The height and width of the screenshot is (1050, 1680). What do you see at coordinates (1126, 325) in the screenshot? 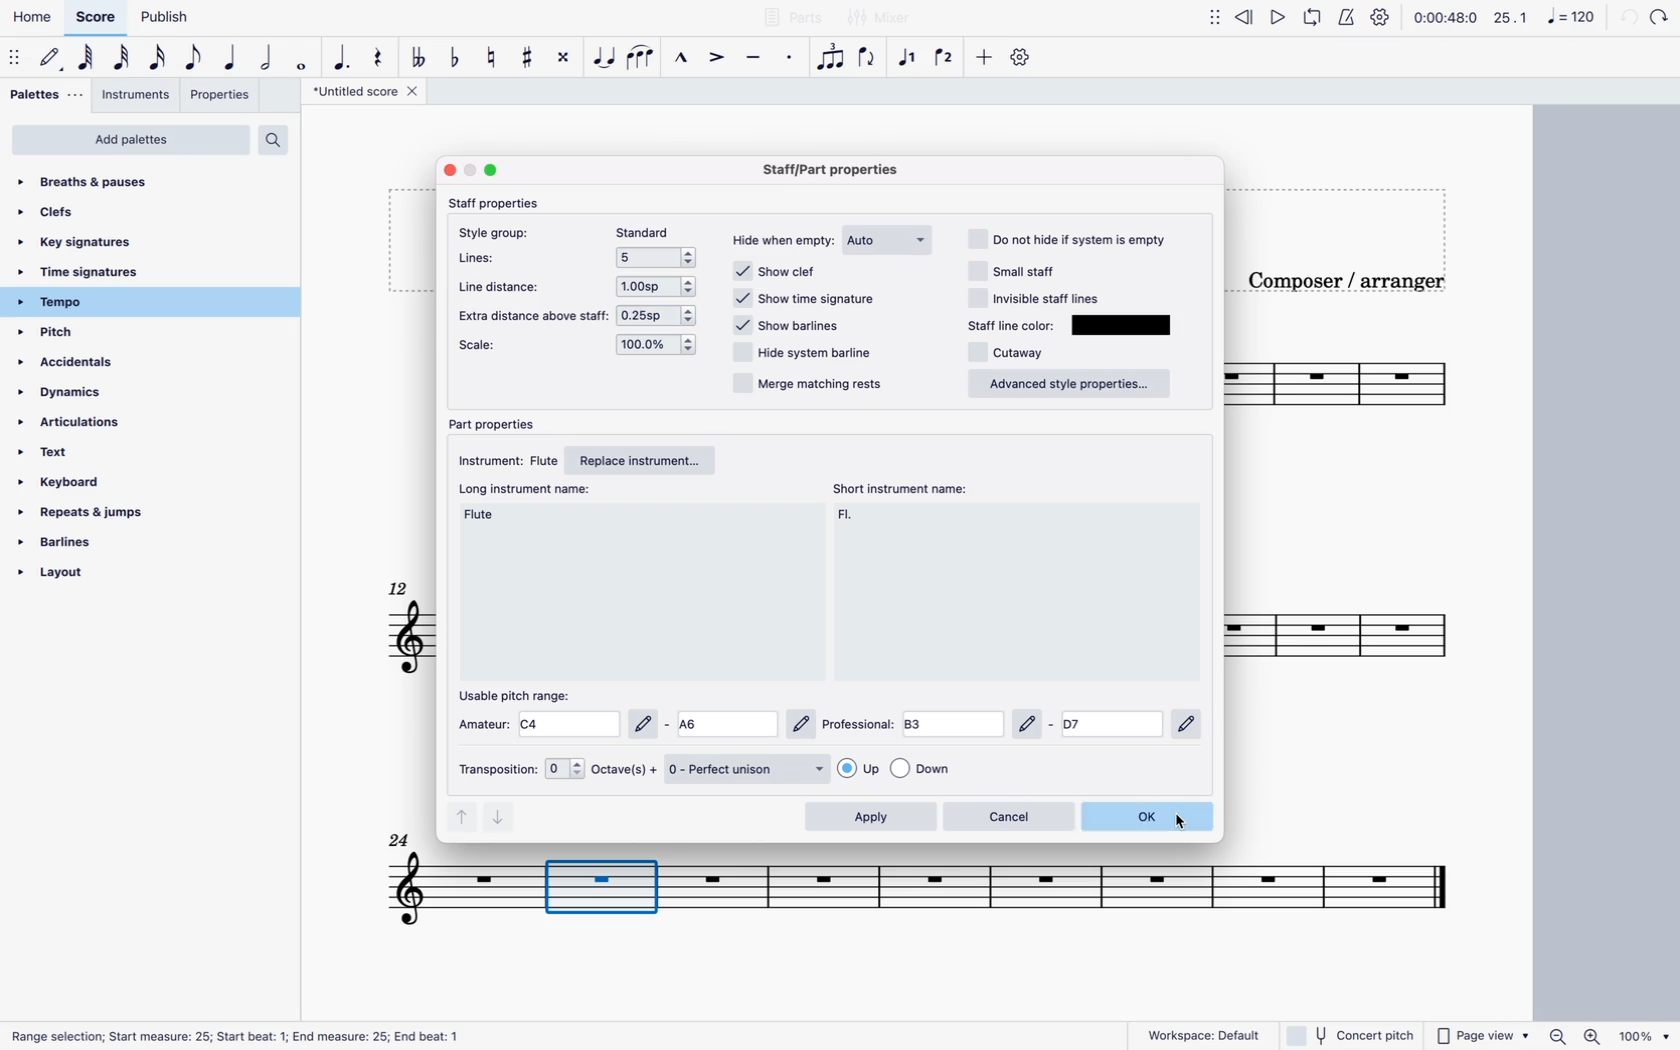
I see `olor` at bounding box center [1126, 325].